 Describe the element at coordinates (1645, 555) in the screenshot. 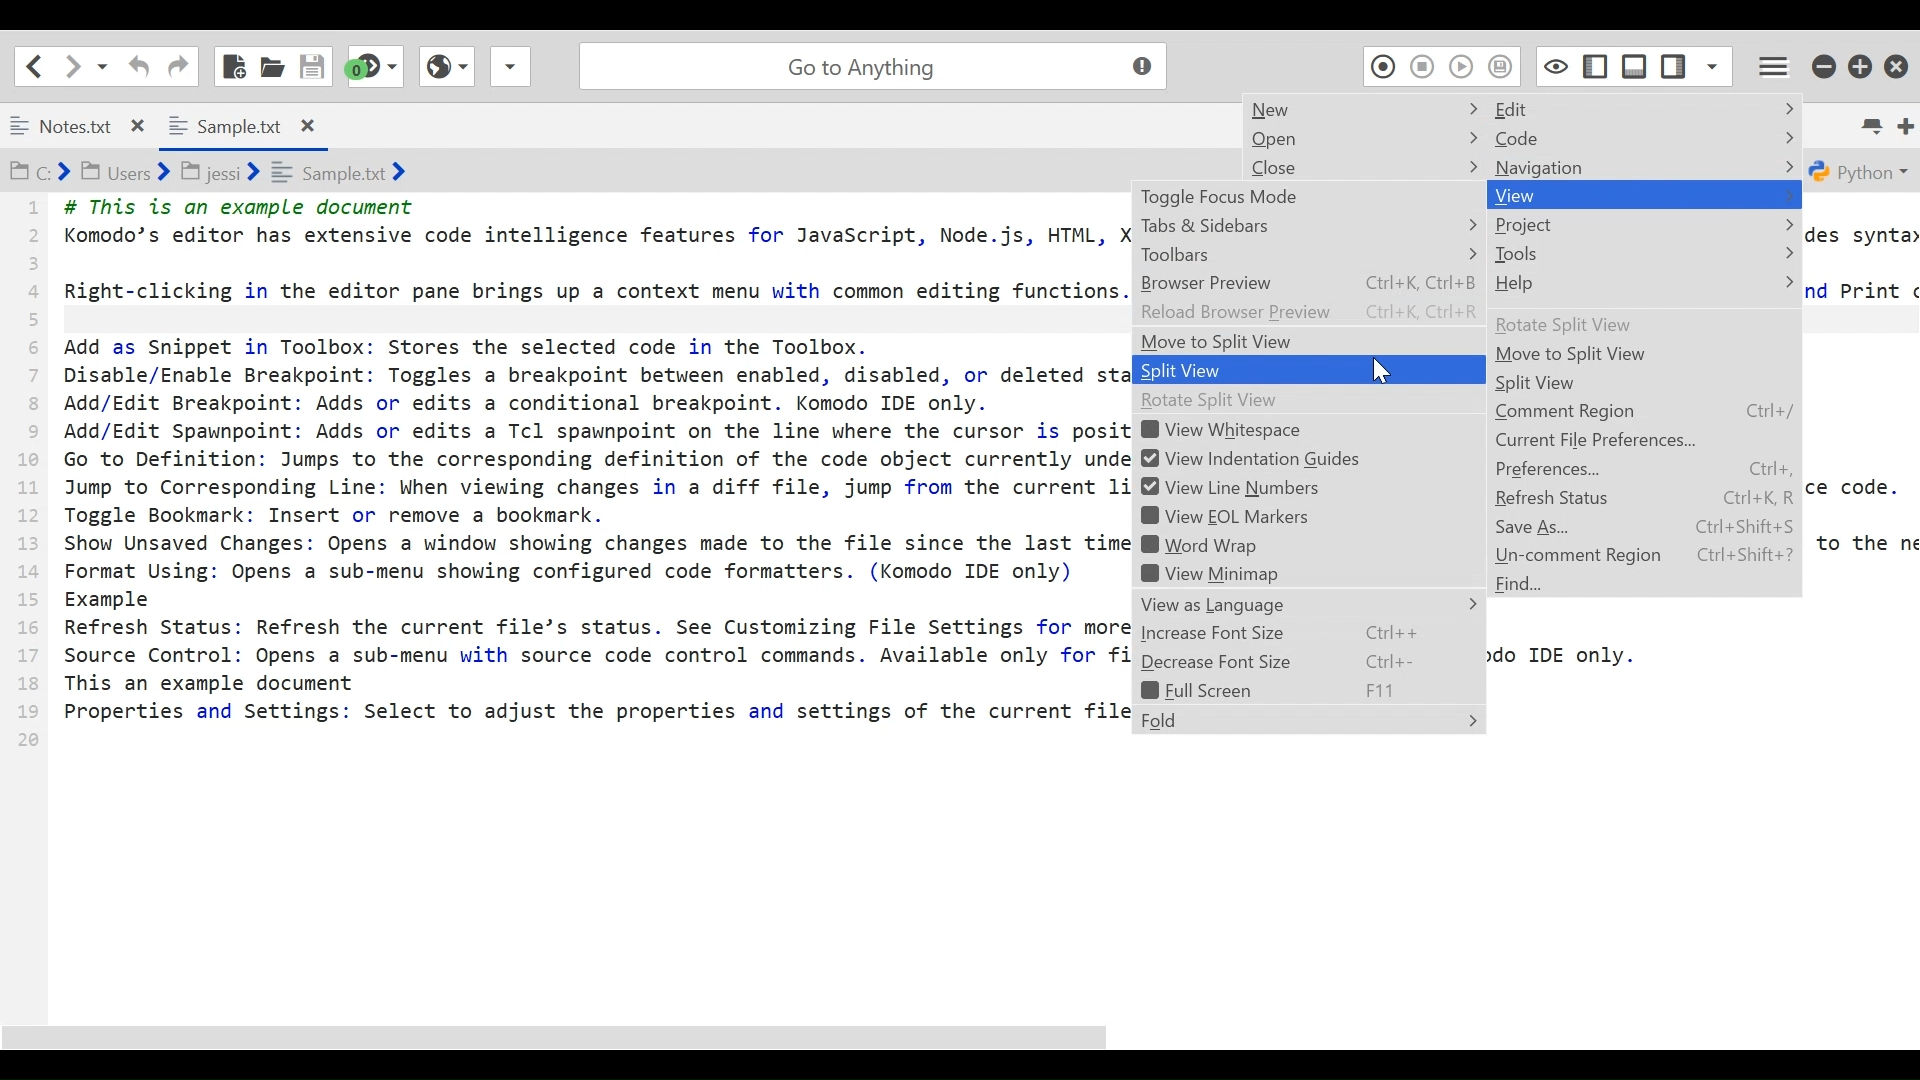

I see `Un-comment Region Ctrl+Shift+?` at that location.